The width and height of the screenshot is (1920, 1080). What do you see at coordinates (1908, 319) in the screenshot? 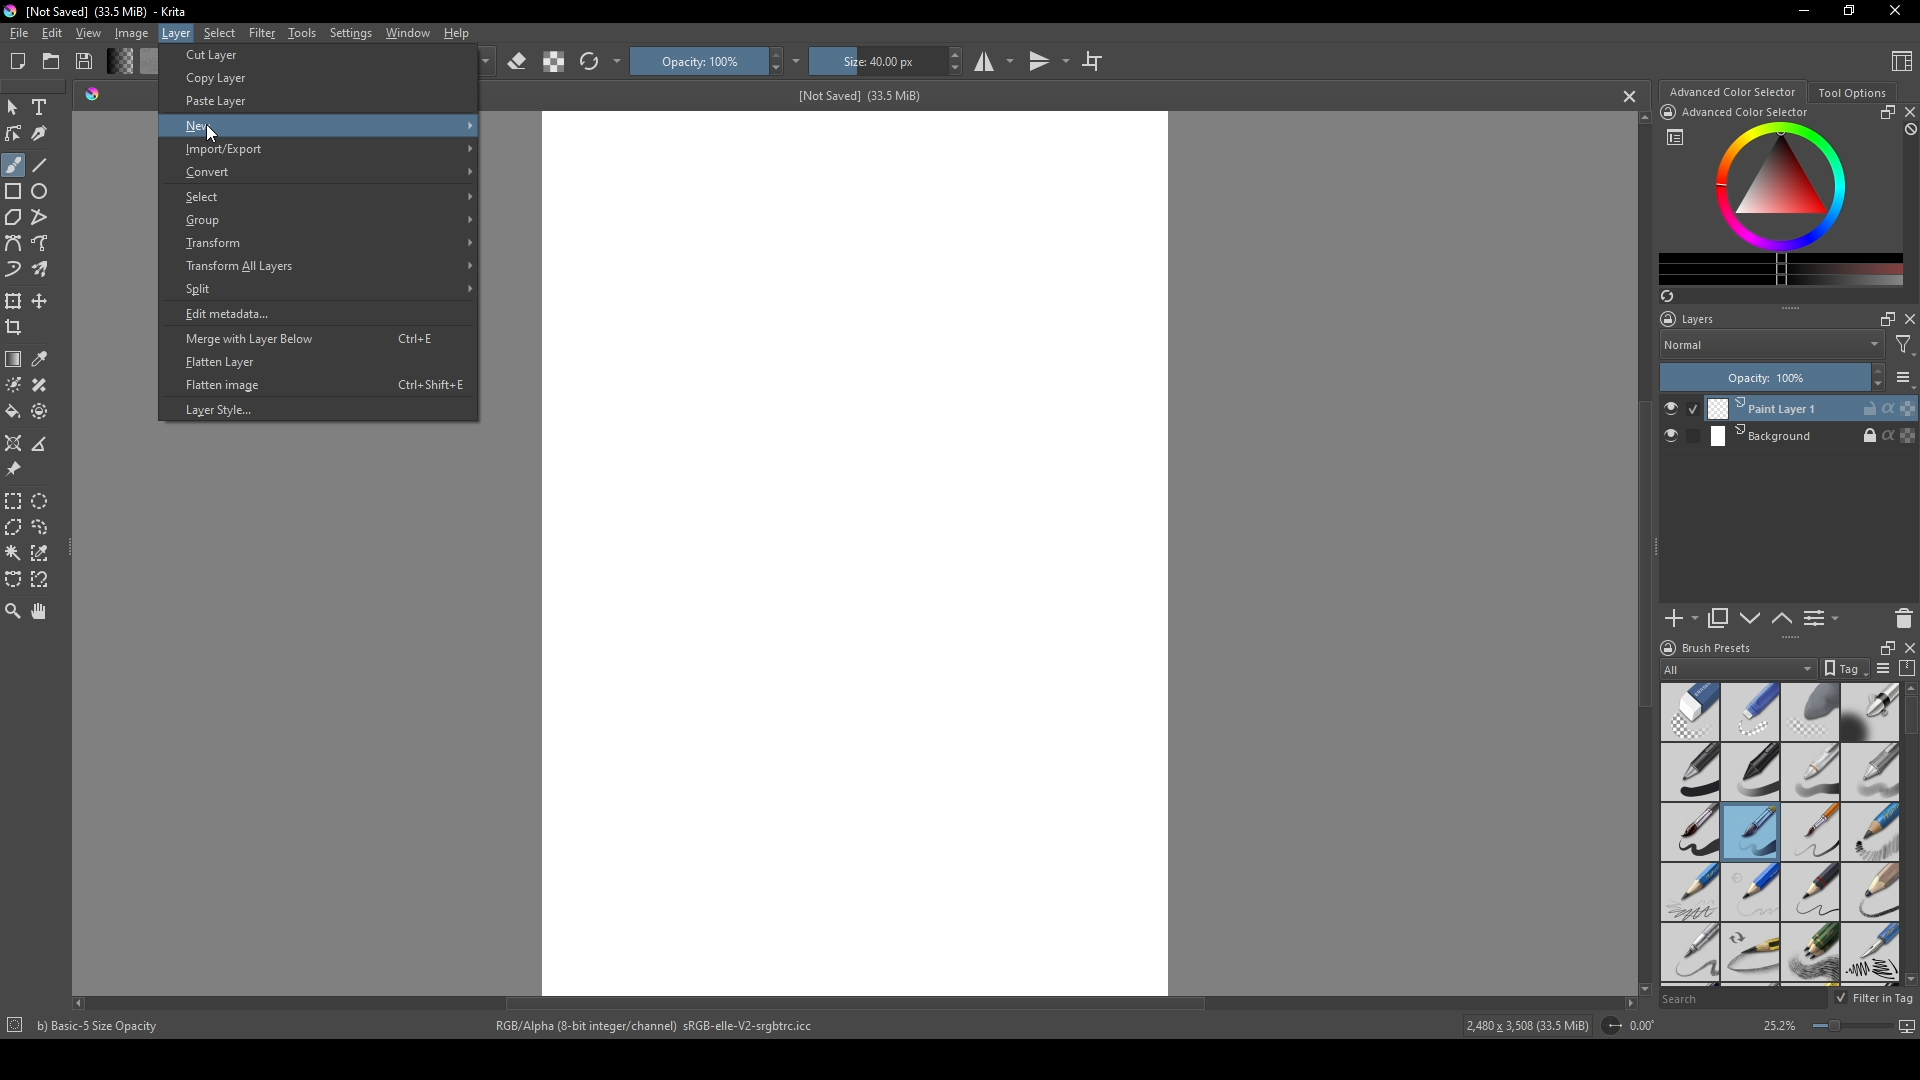
I see `close` at bounding box center [1908, 319].